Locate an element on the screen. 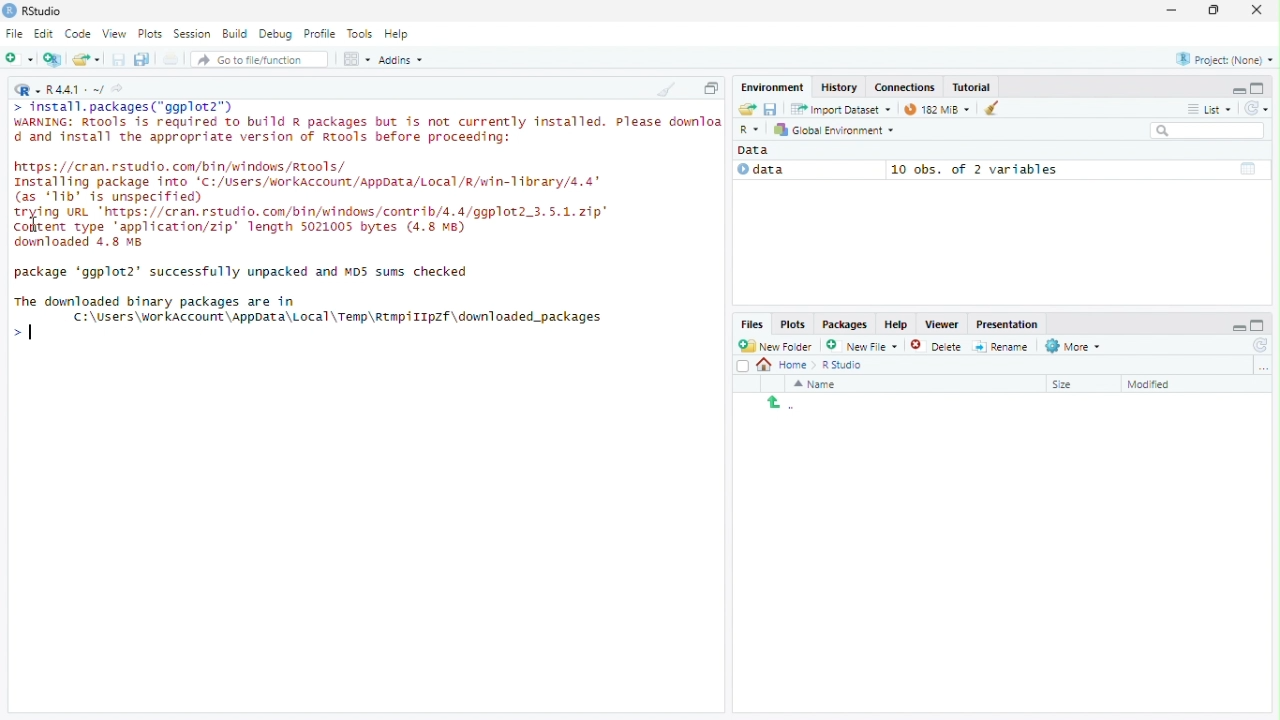 This screenshot has width=1280, height=720. Plots is located at coordinates (153, 33).